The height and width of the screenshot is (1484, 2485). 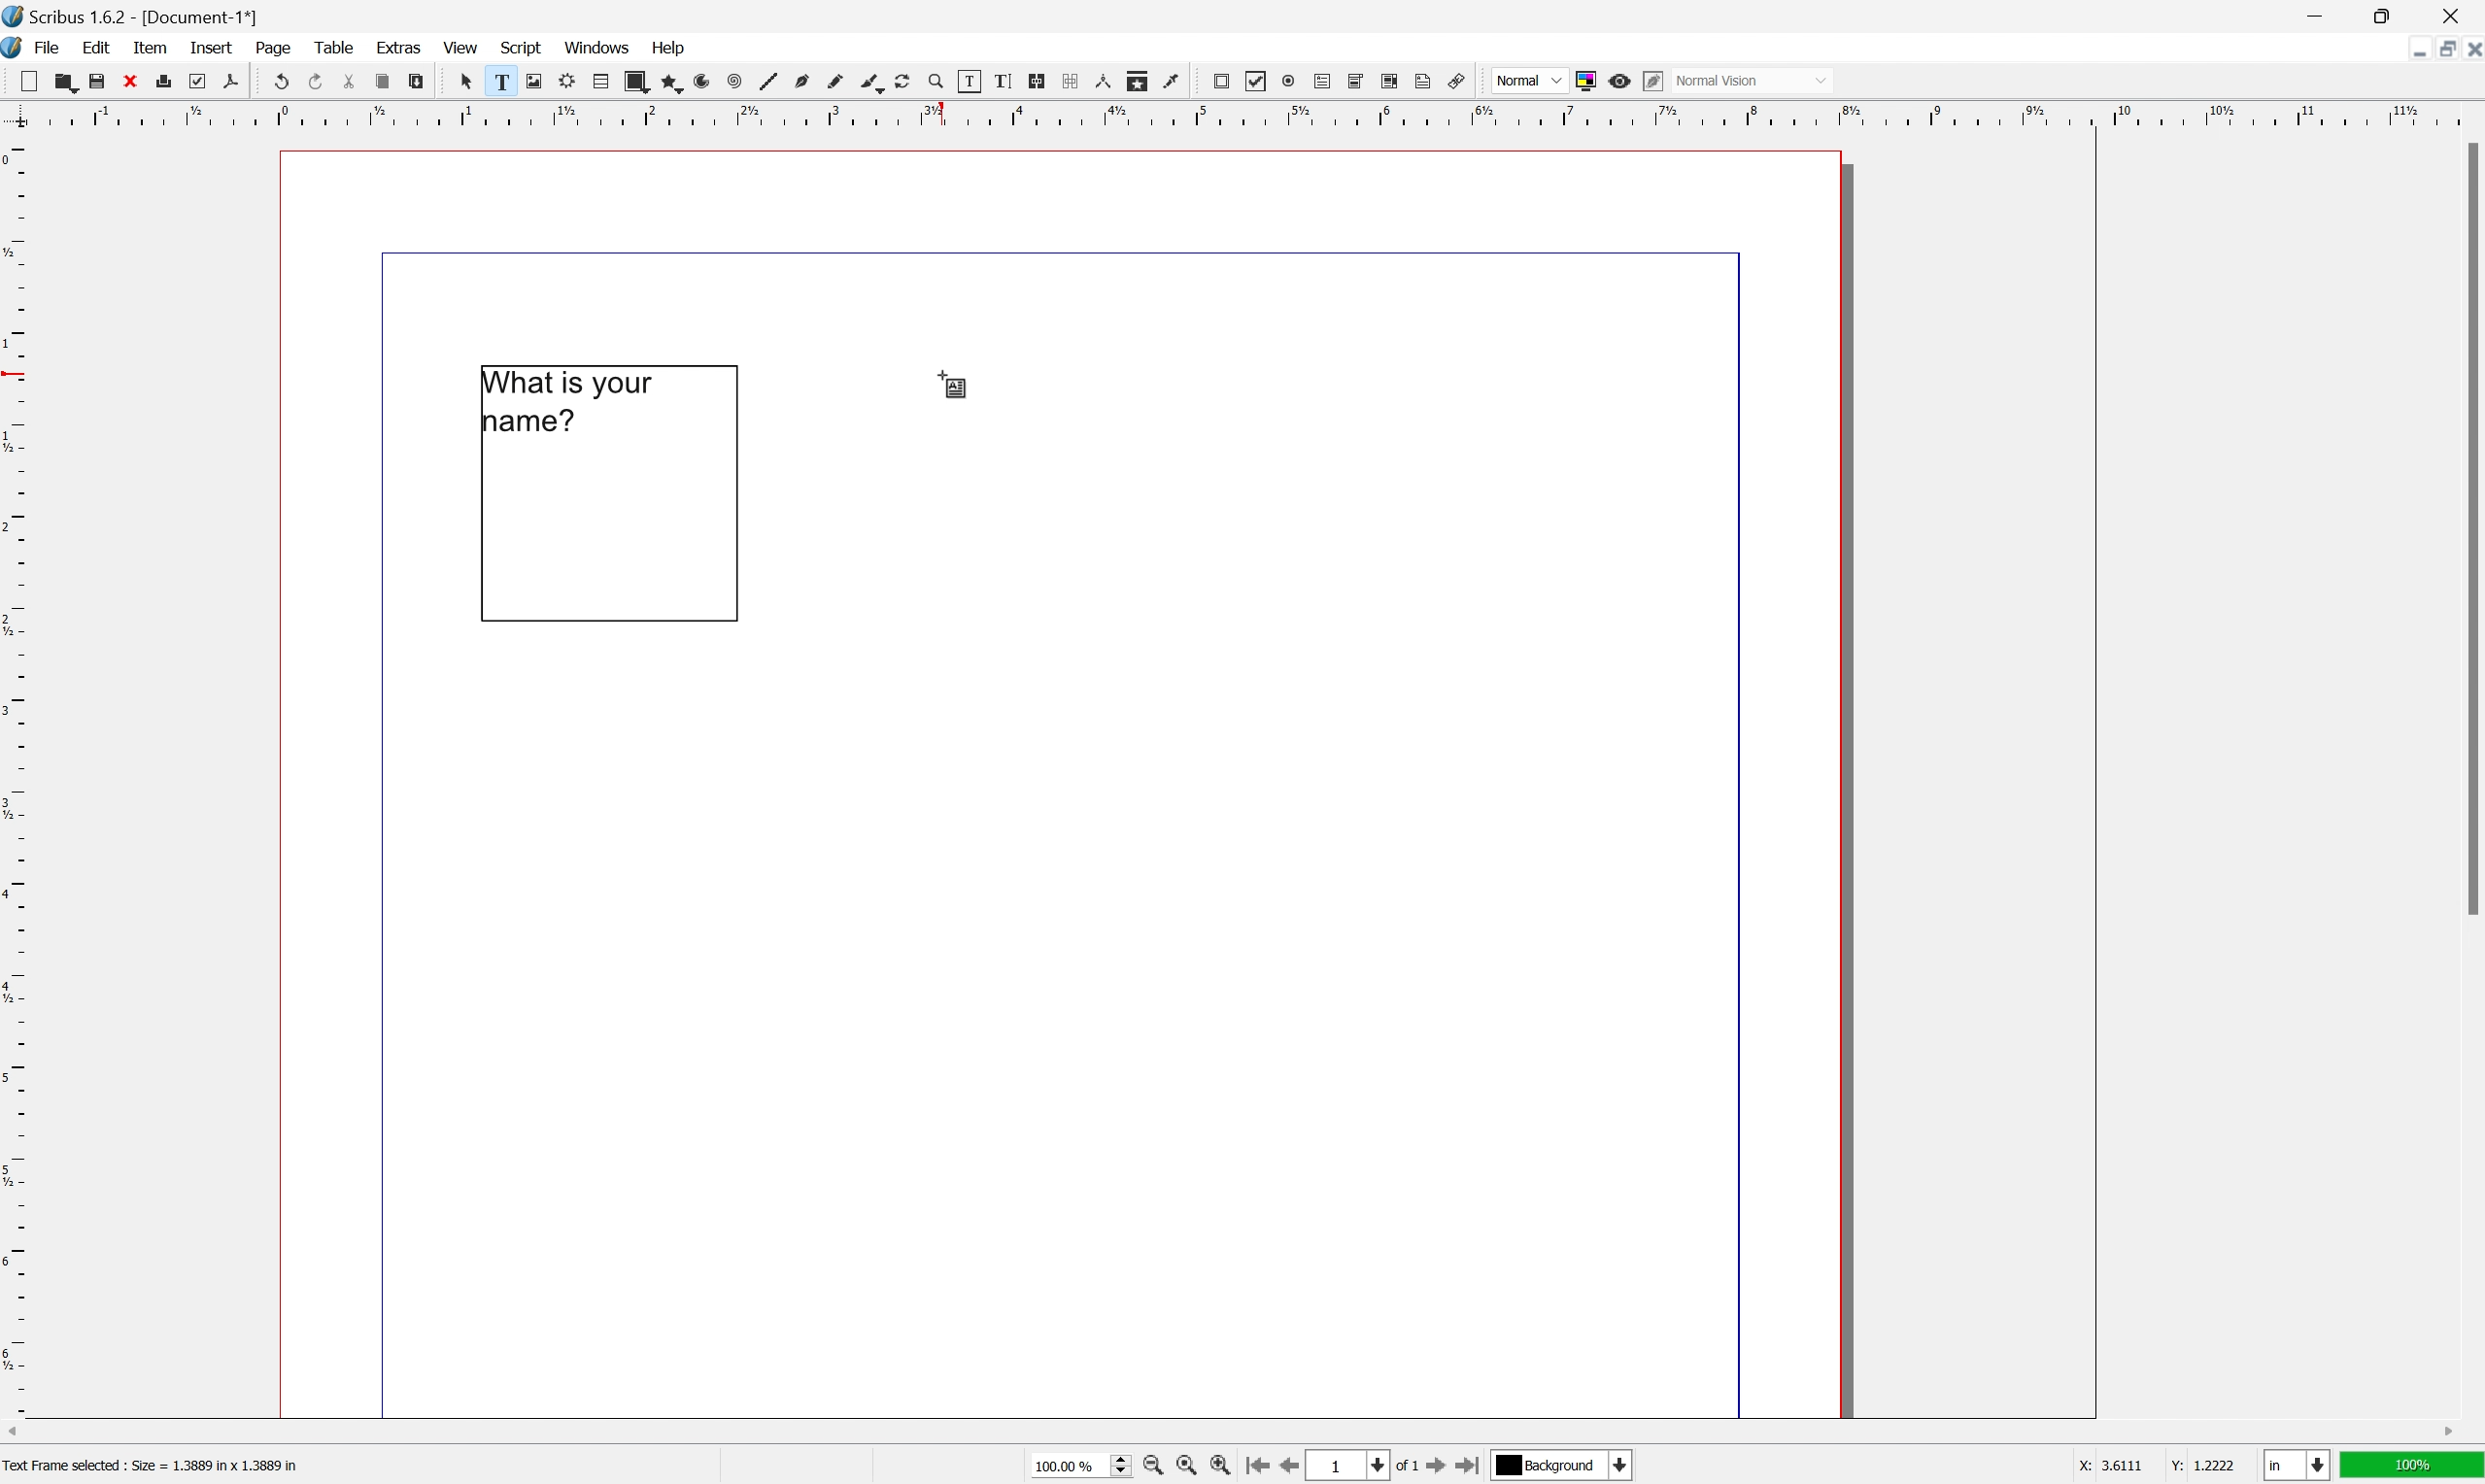 I want to click on go to first page, so click(x=1260, y=1467).